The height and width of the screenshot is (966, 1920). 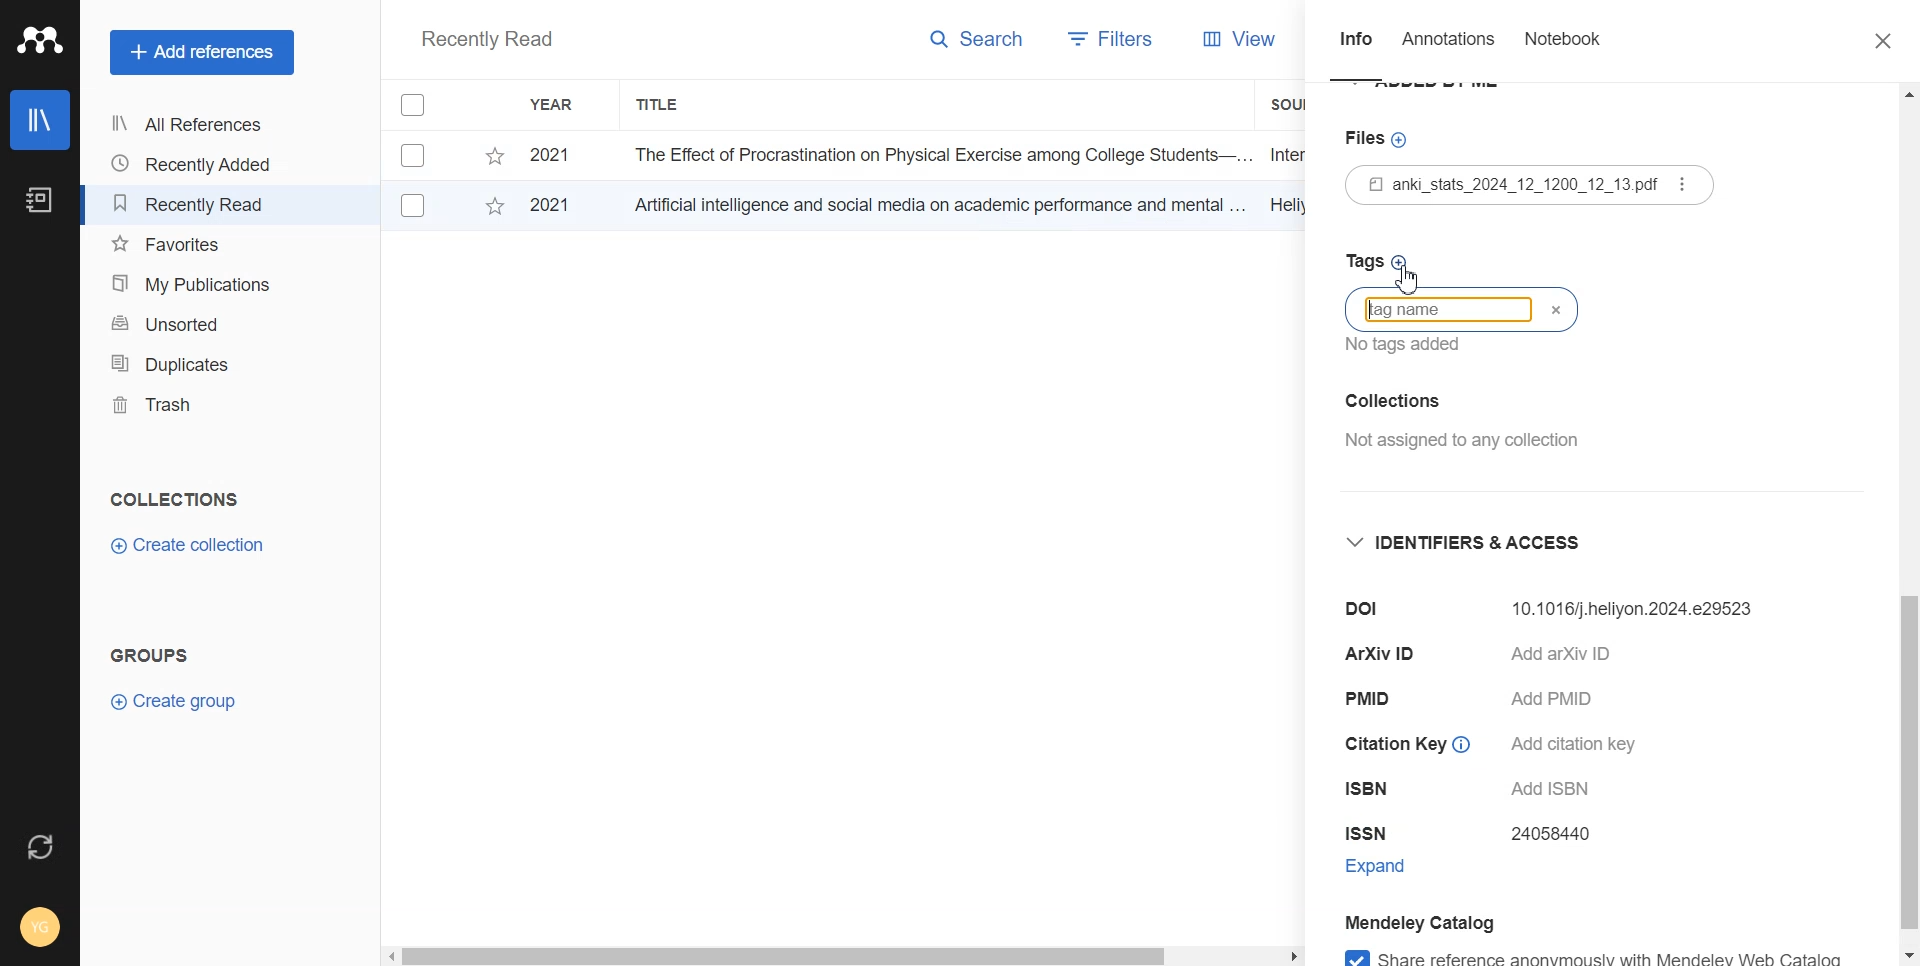 What do you see at coordinates (555, 105) in the screenshot?
I see `Year` at bounding box center [555, 105].